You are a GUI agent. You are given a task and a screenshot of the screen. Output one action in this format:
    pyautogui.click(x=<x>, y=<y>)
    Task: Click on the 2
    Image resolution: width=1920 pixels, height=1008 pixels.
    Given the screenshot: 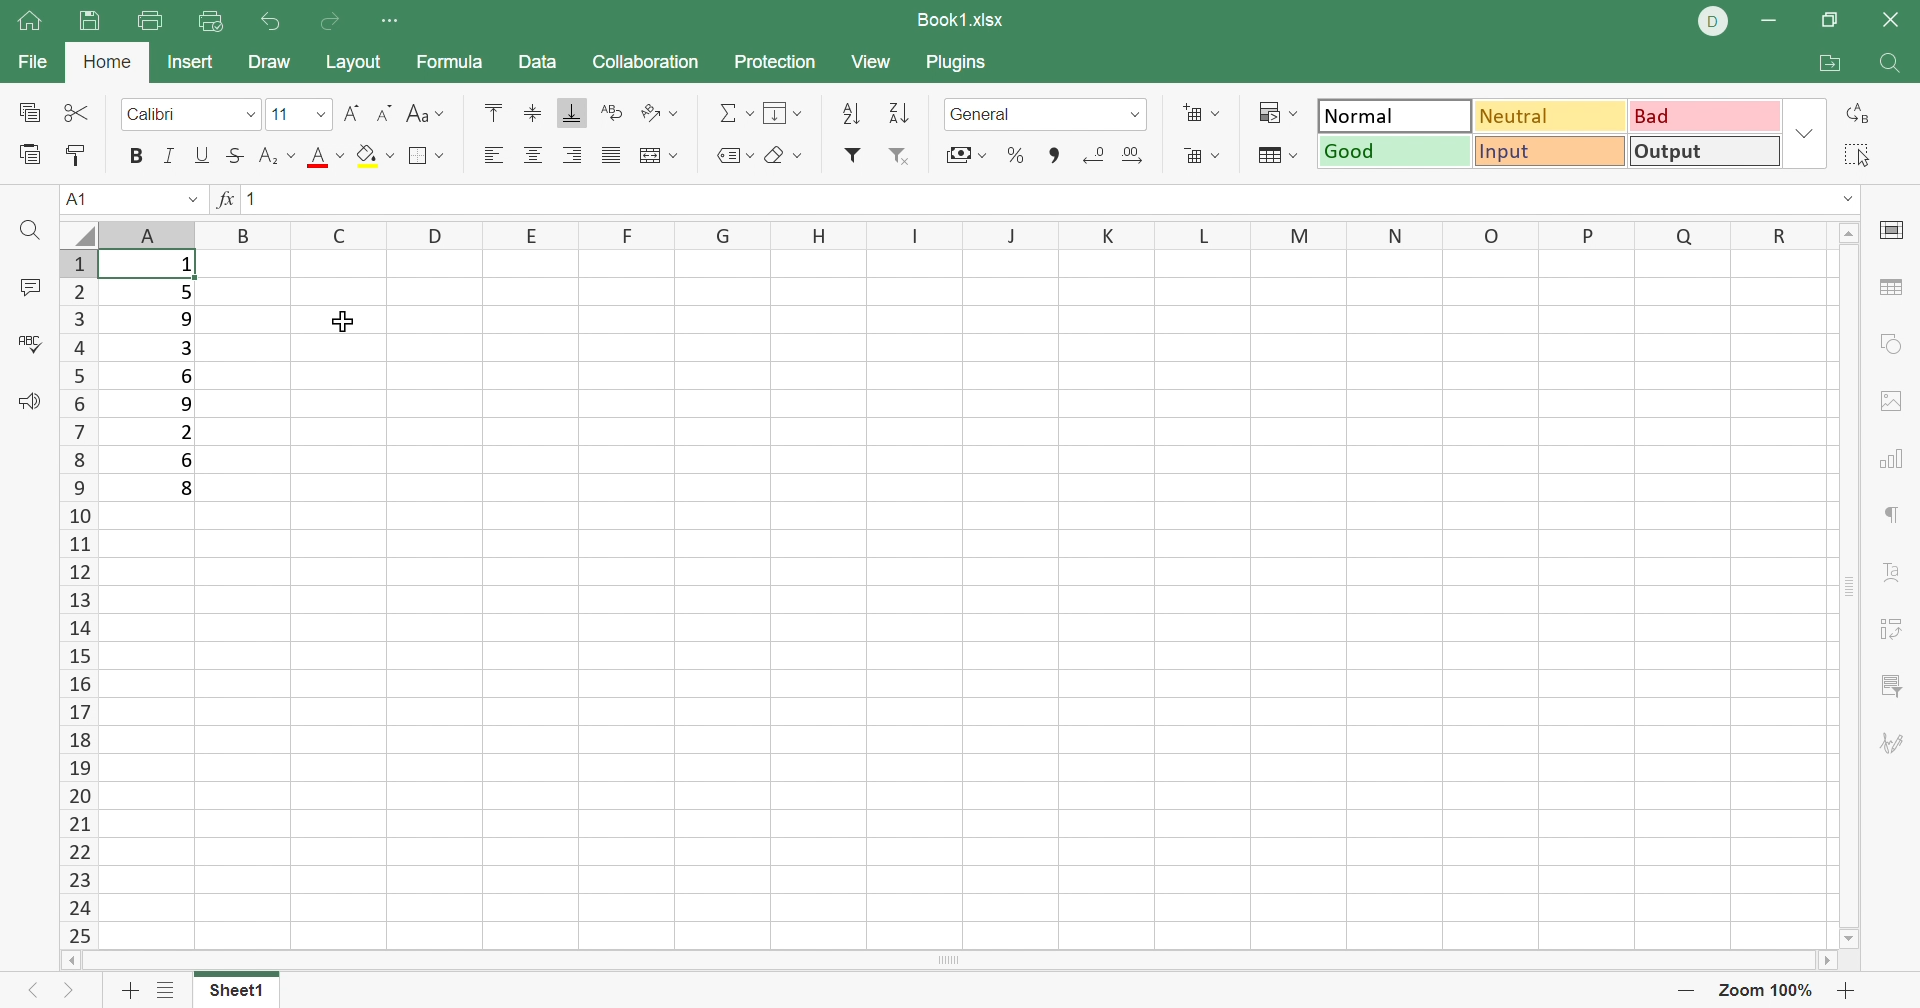 What is the action you would take?
    pyautogui.click(x=186, y=432)
    